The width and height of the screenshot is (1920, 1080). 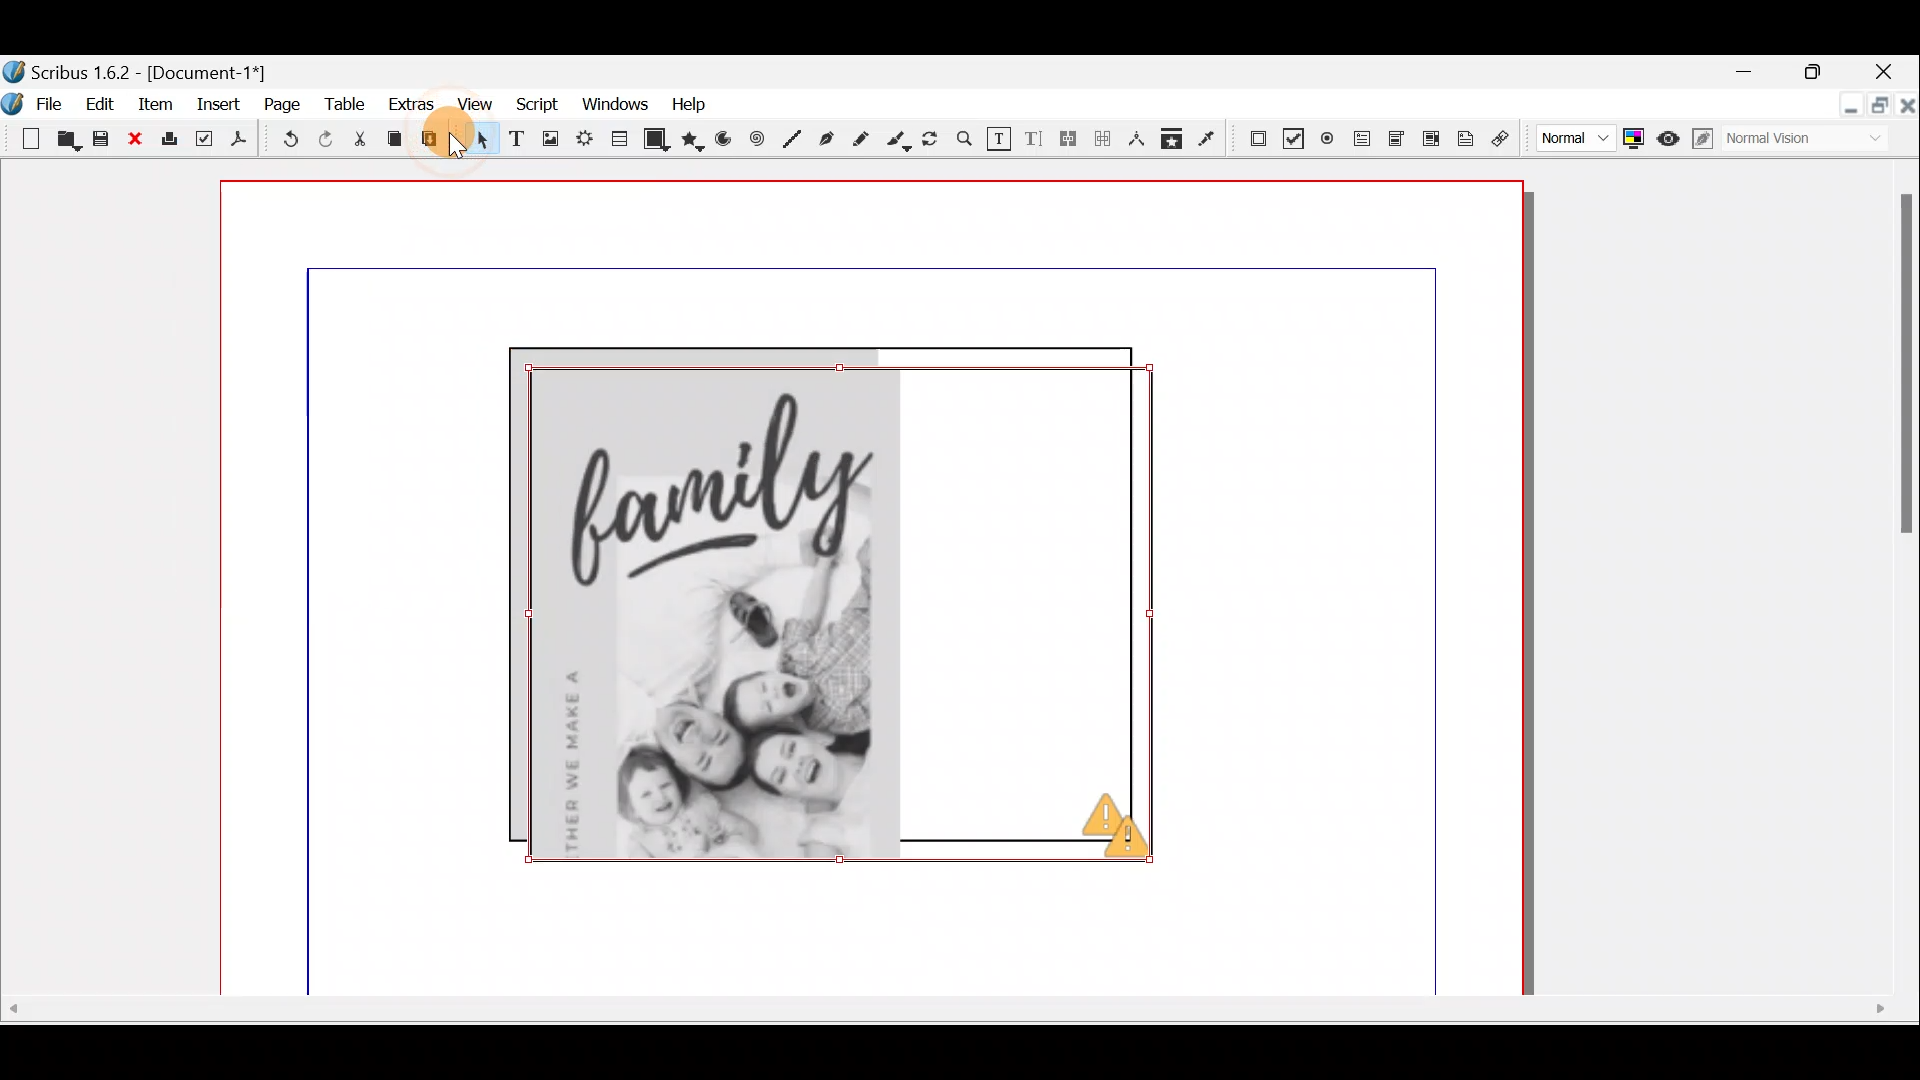 What do you see at coordinates (1292, 135) in the screenshot?
I see `PDF check box` at bounding box center [1292, 135].